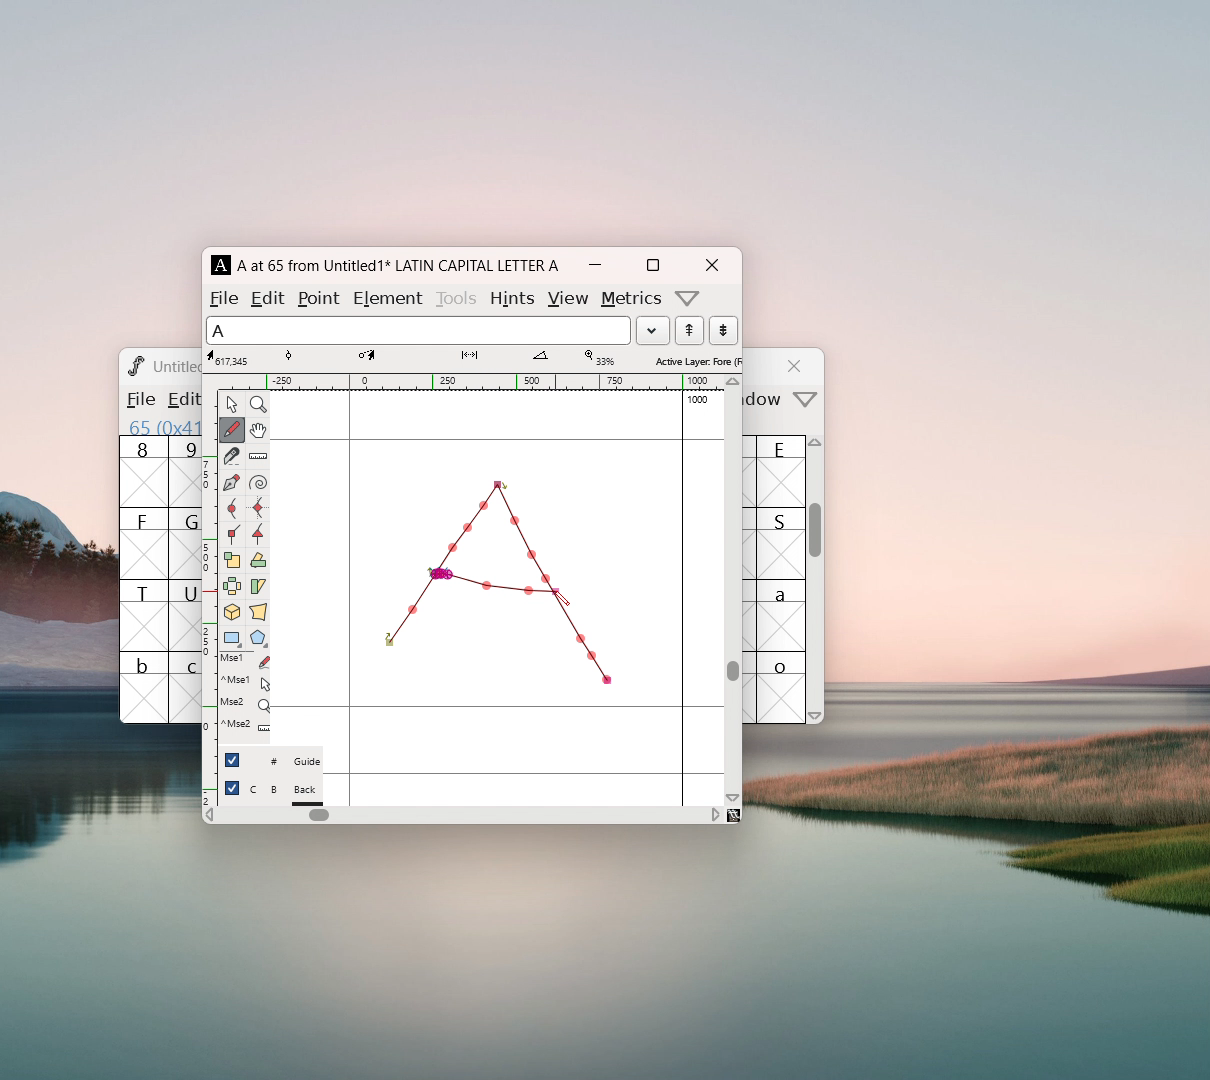  What do you see at coordinates (652, 265) in the screenshot?
I see `maximize` at bounding box center [652, 265].